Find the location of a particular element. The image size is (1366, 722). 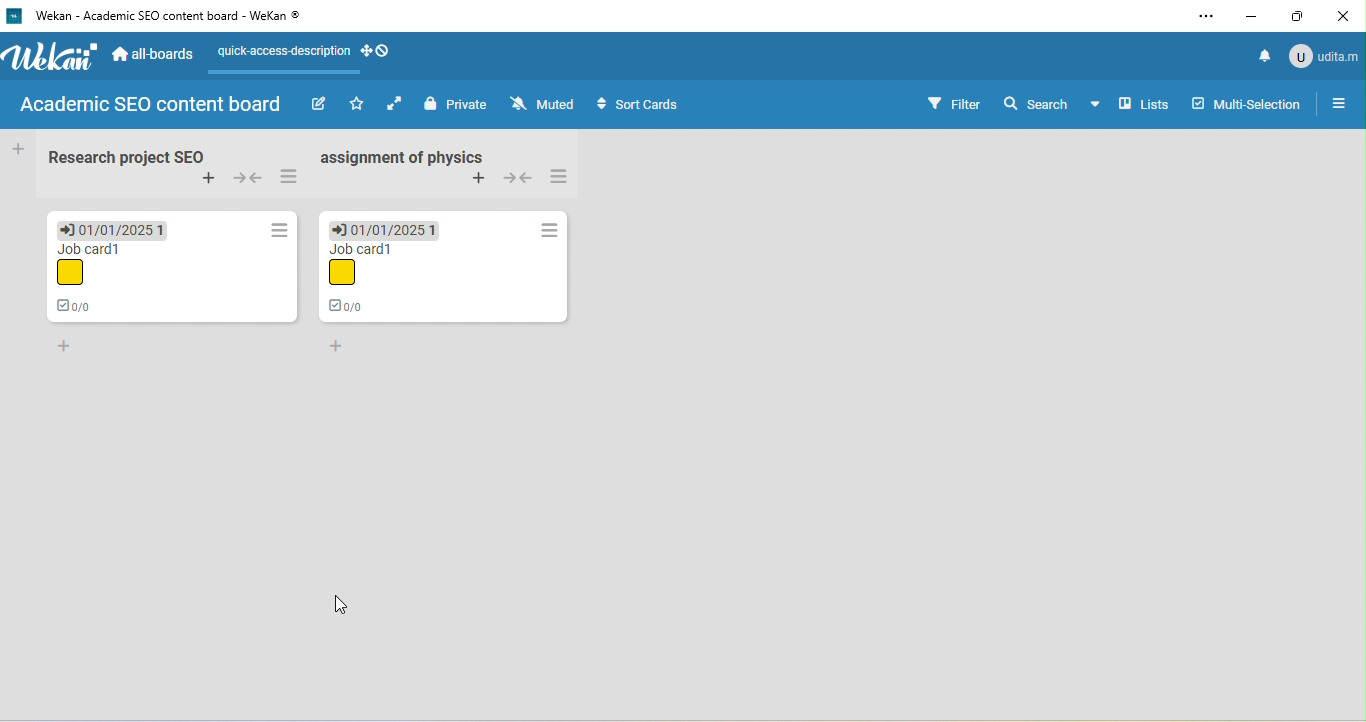

swimlane action is located at coordinates (563, 176).